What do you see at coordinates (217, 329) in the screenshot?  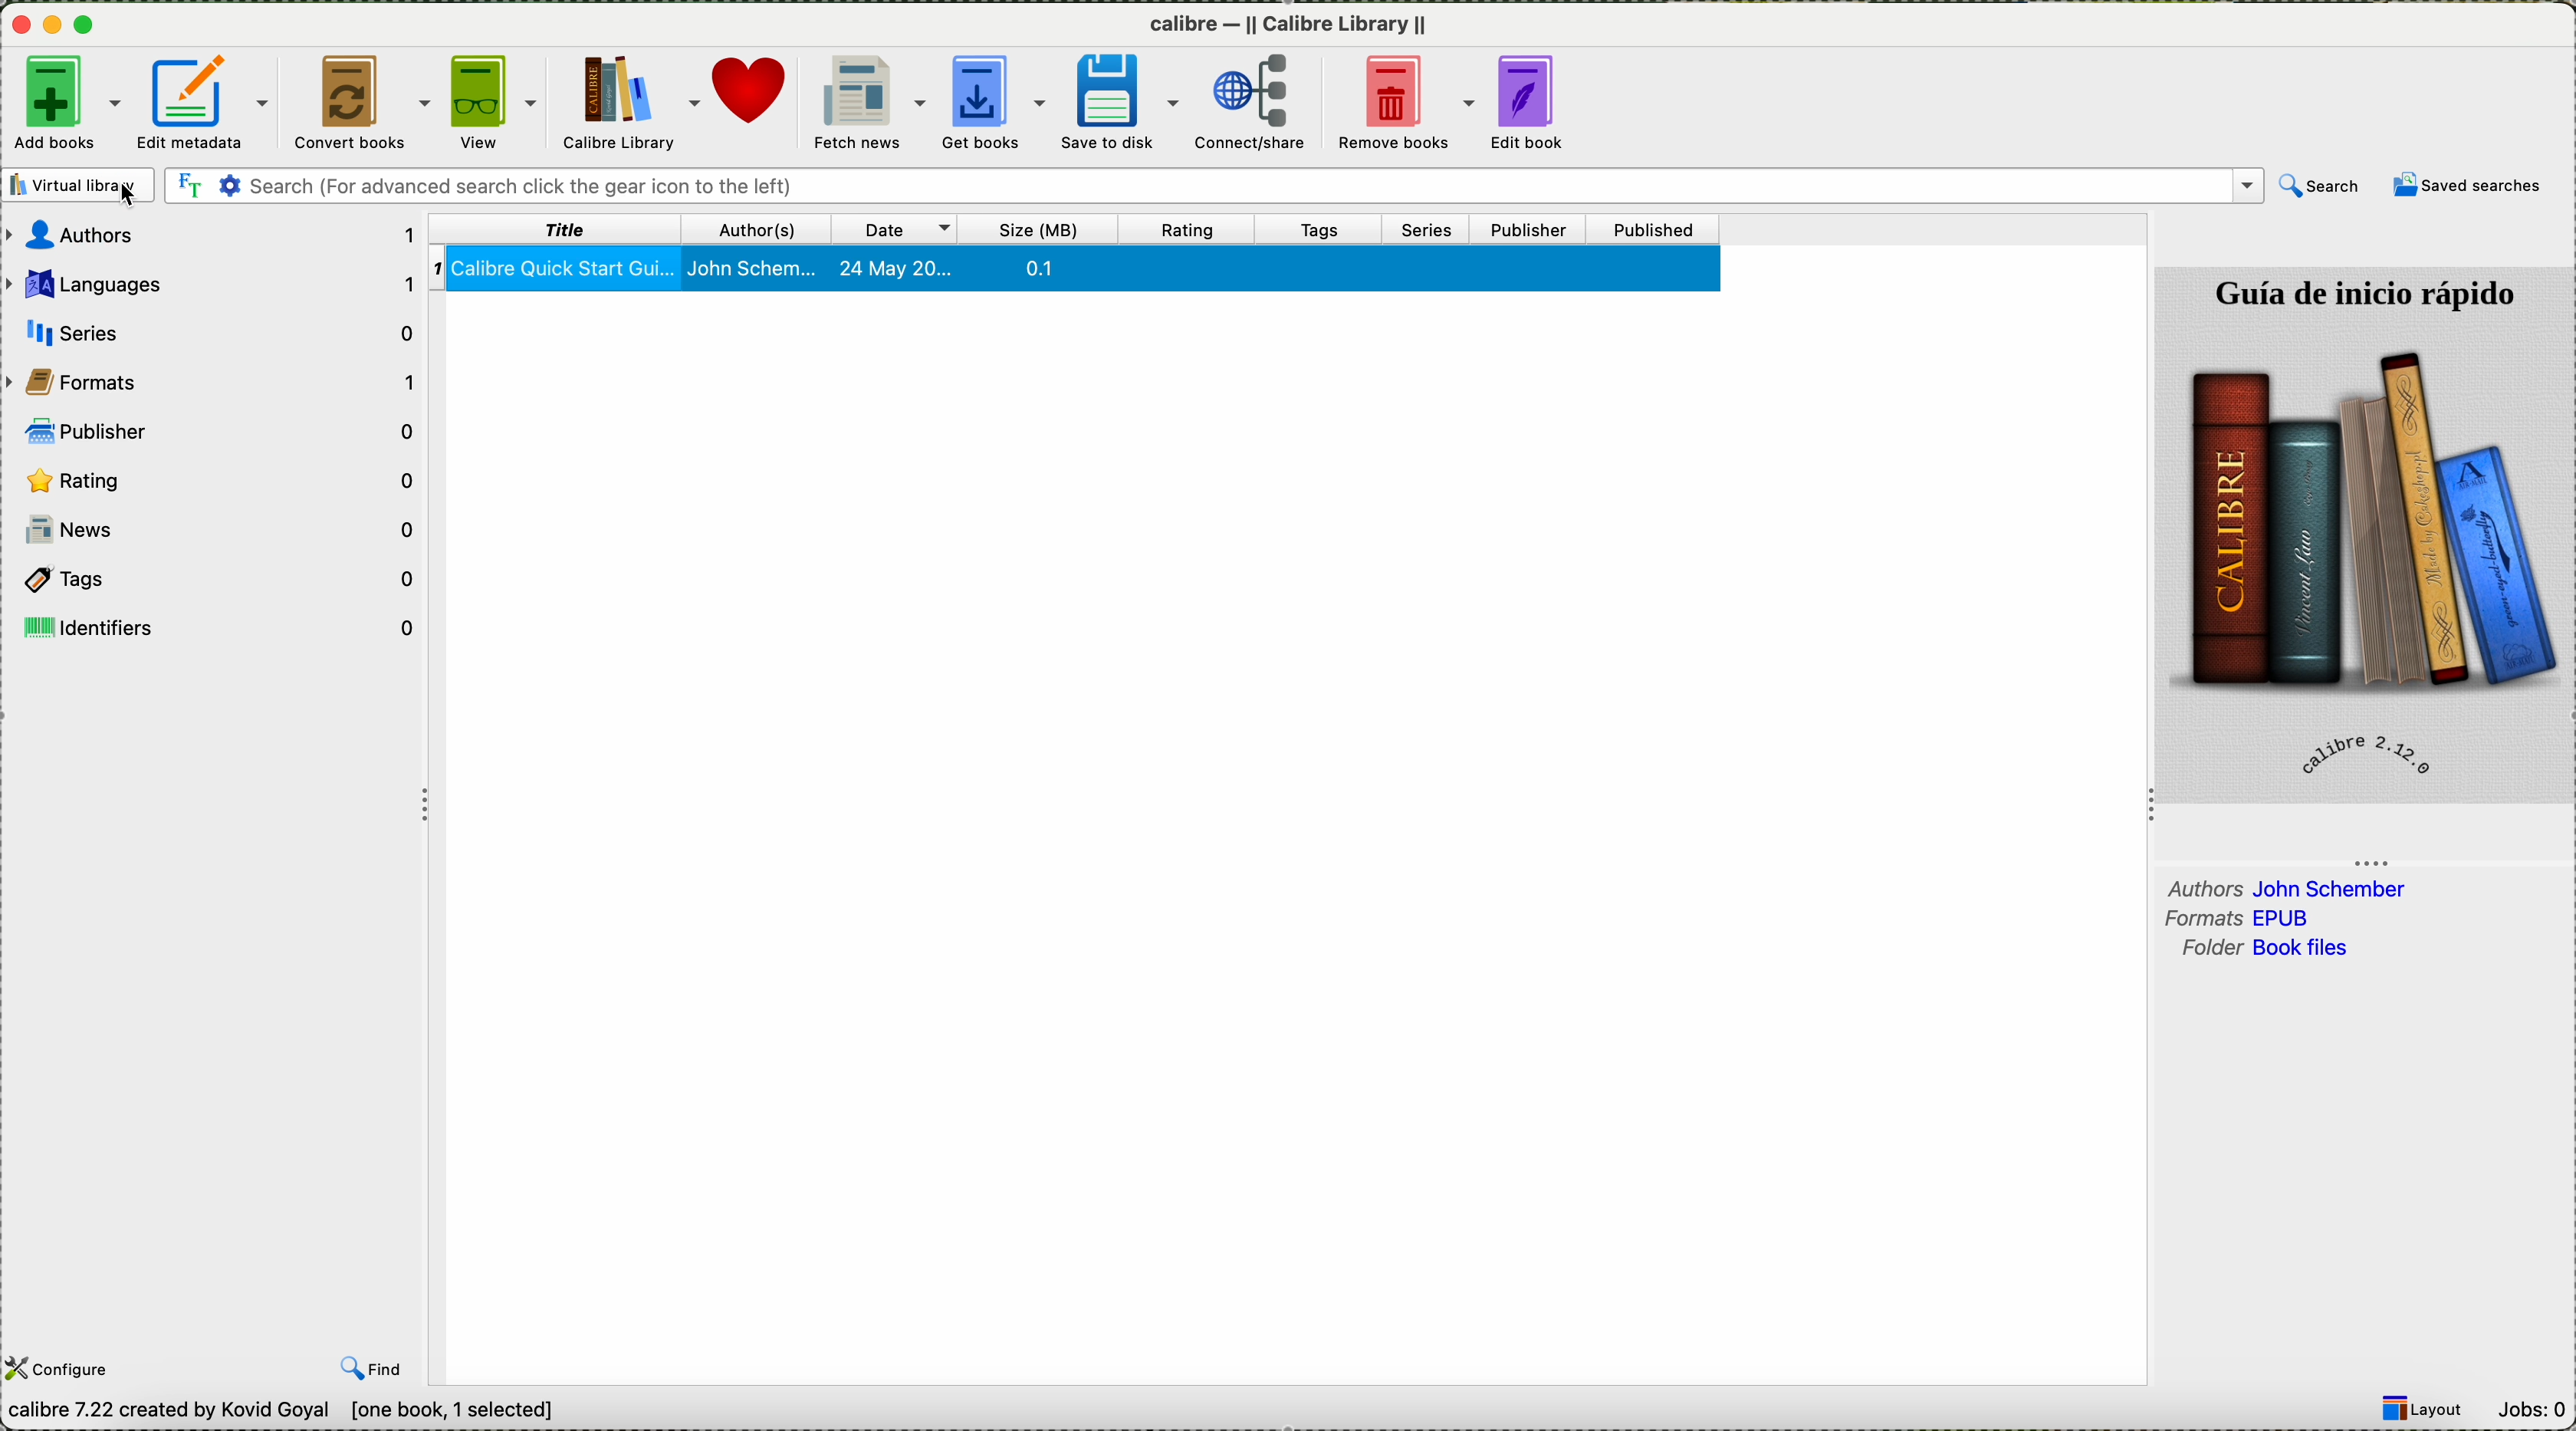 I see `serie` at bounding box center [217, 329].